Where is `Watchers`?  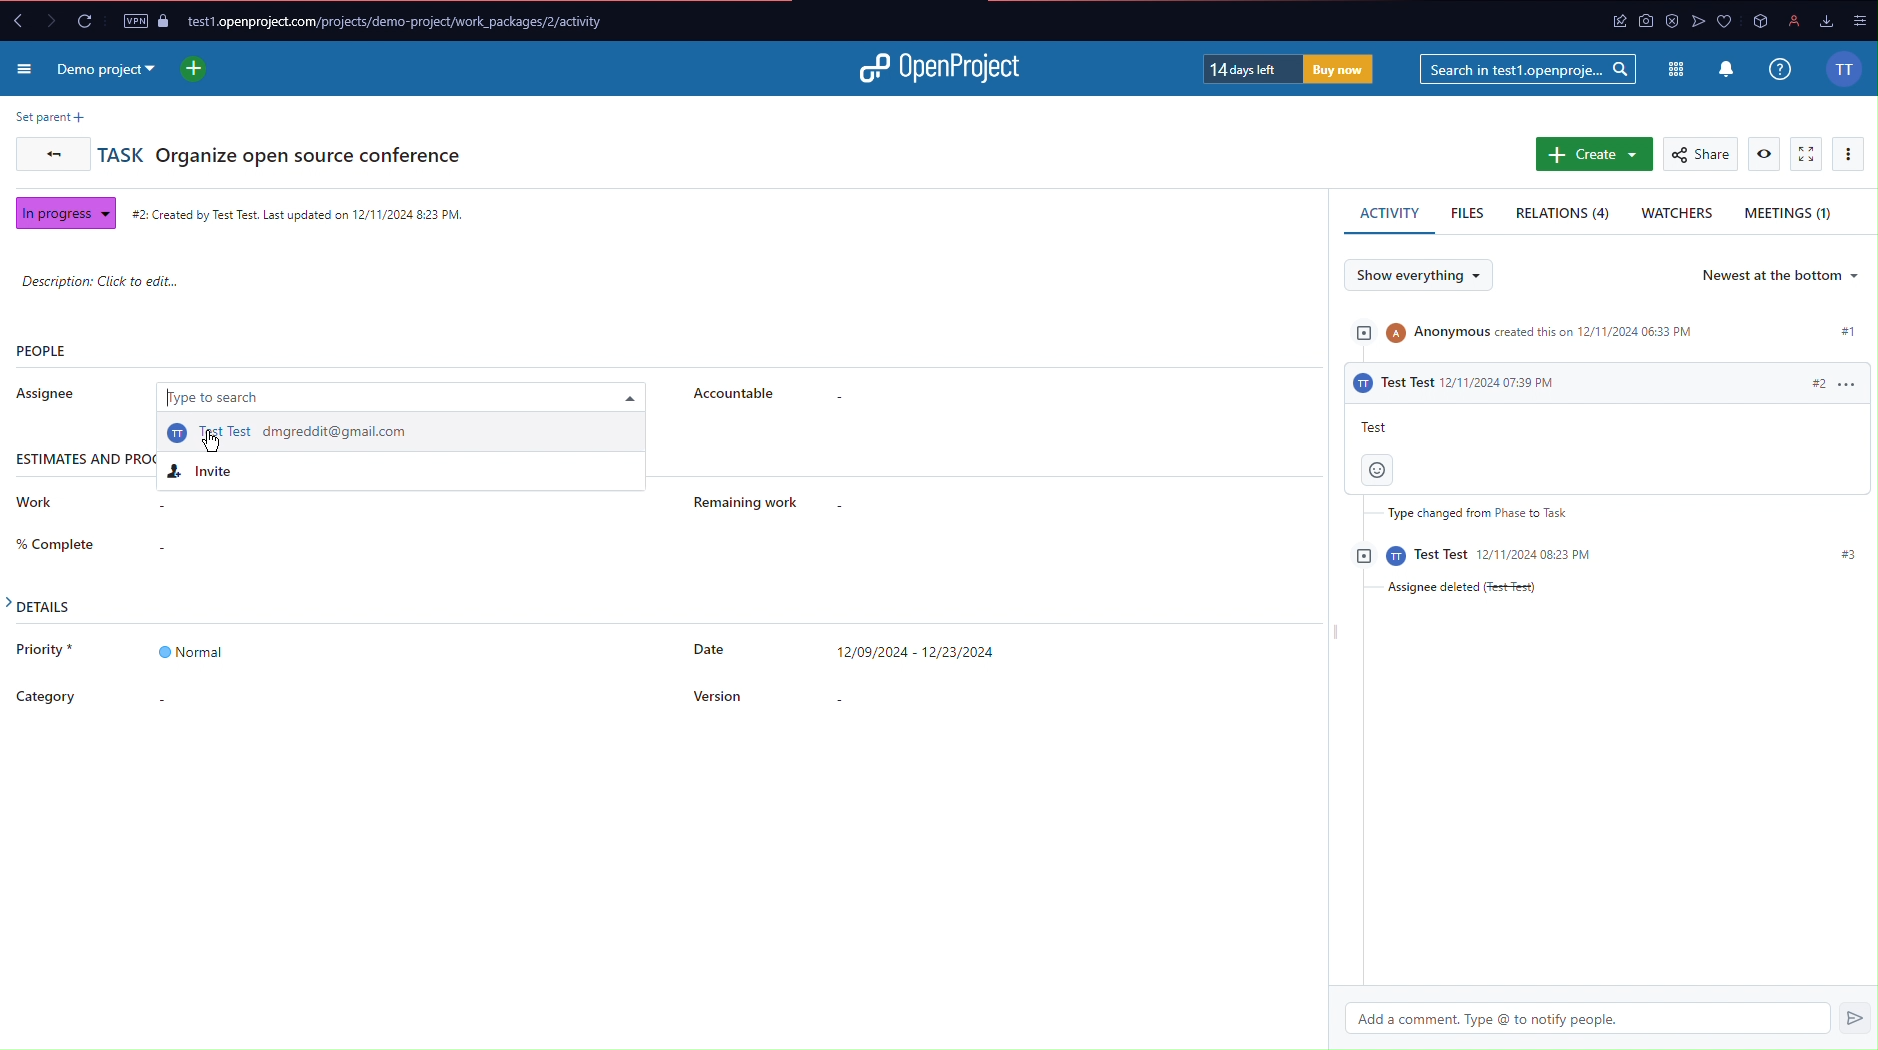 Watchers is located at coordinates (1677, 216).